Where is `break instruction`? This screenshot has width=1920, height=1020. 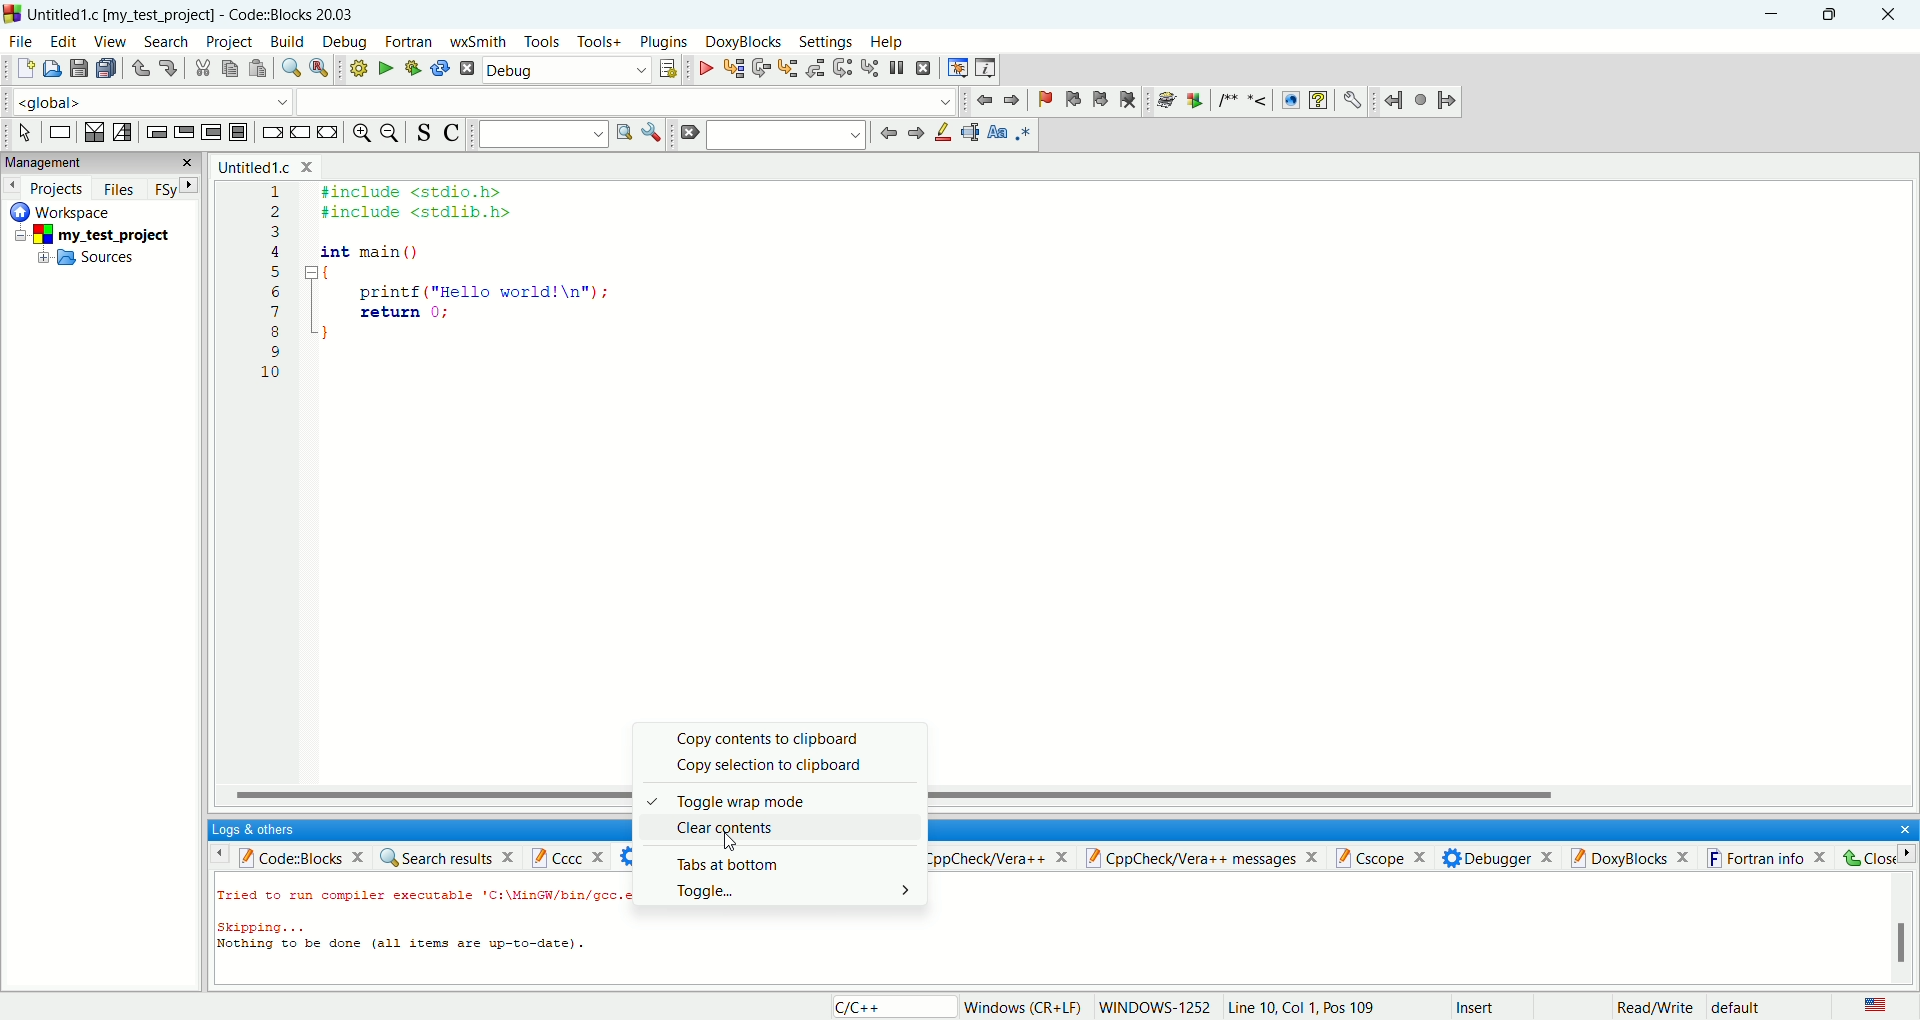 break instruction is located at coordinates (271, 133).